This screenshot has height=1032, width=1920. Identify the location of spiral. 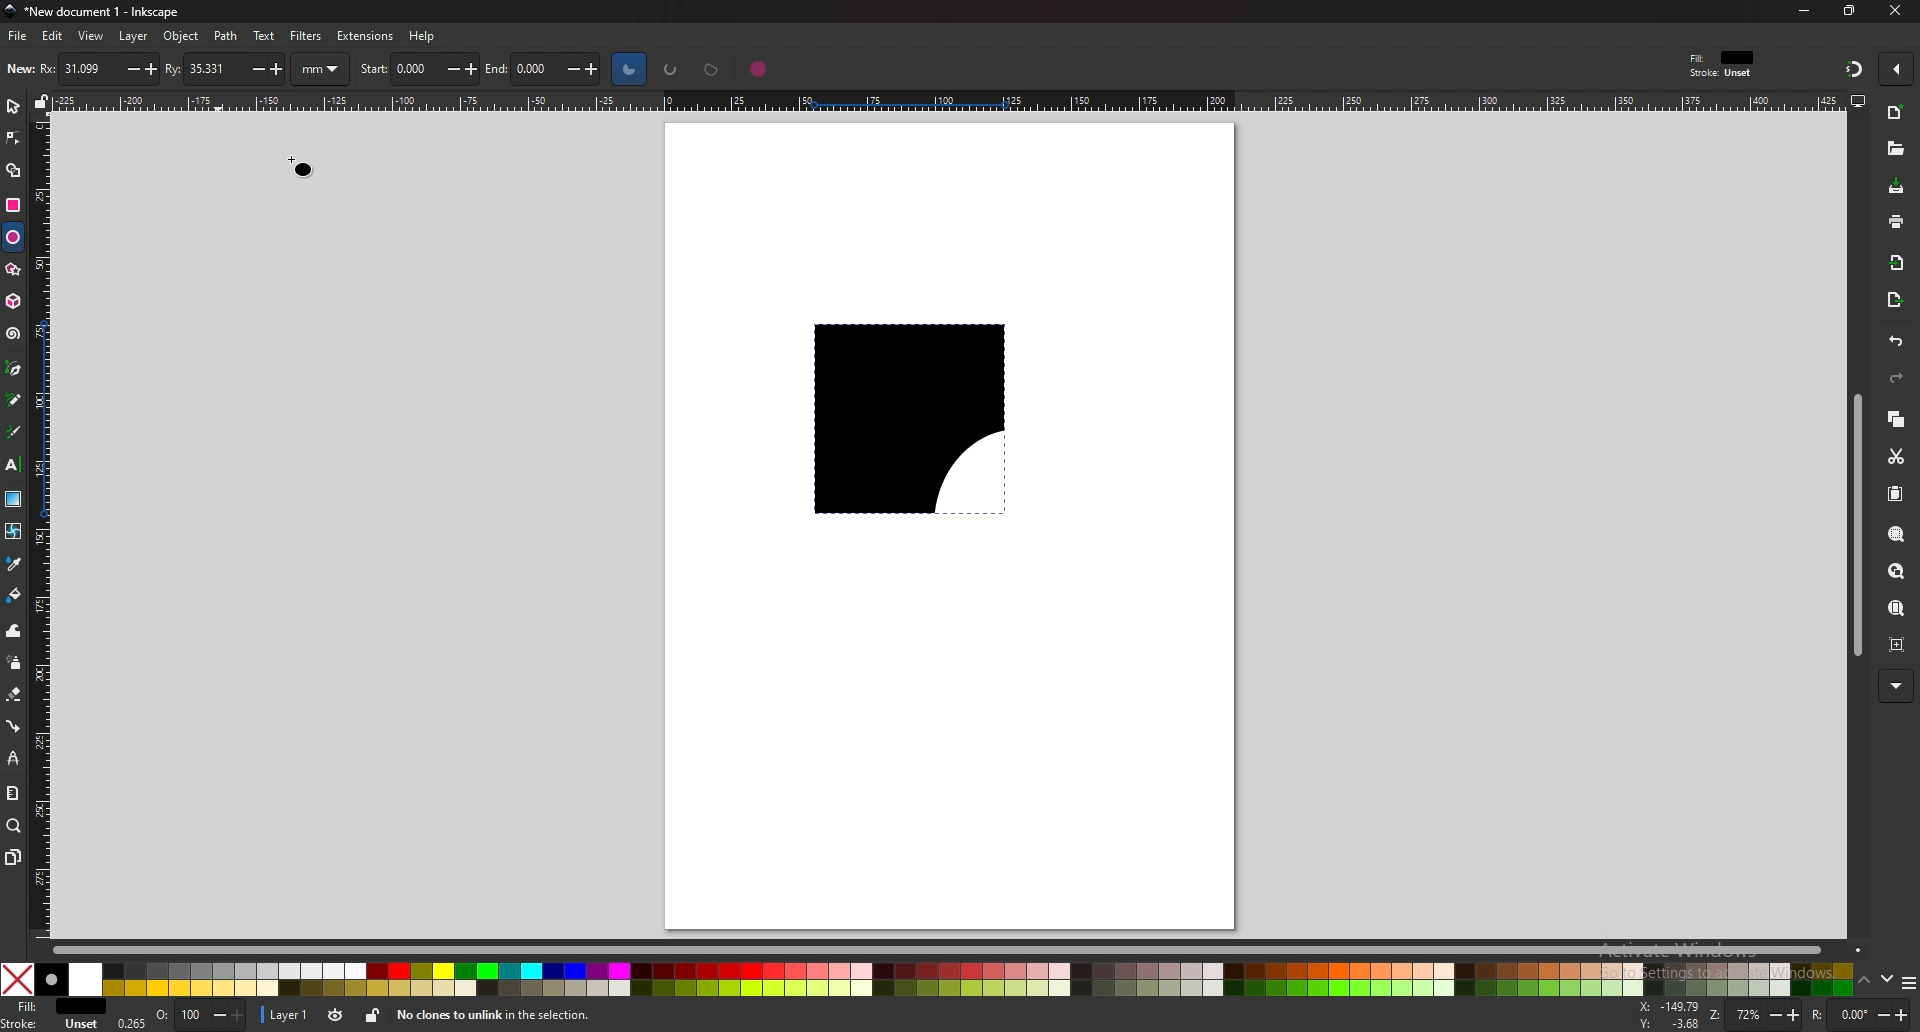
(14, 333).